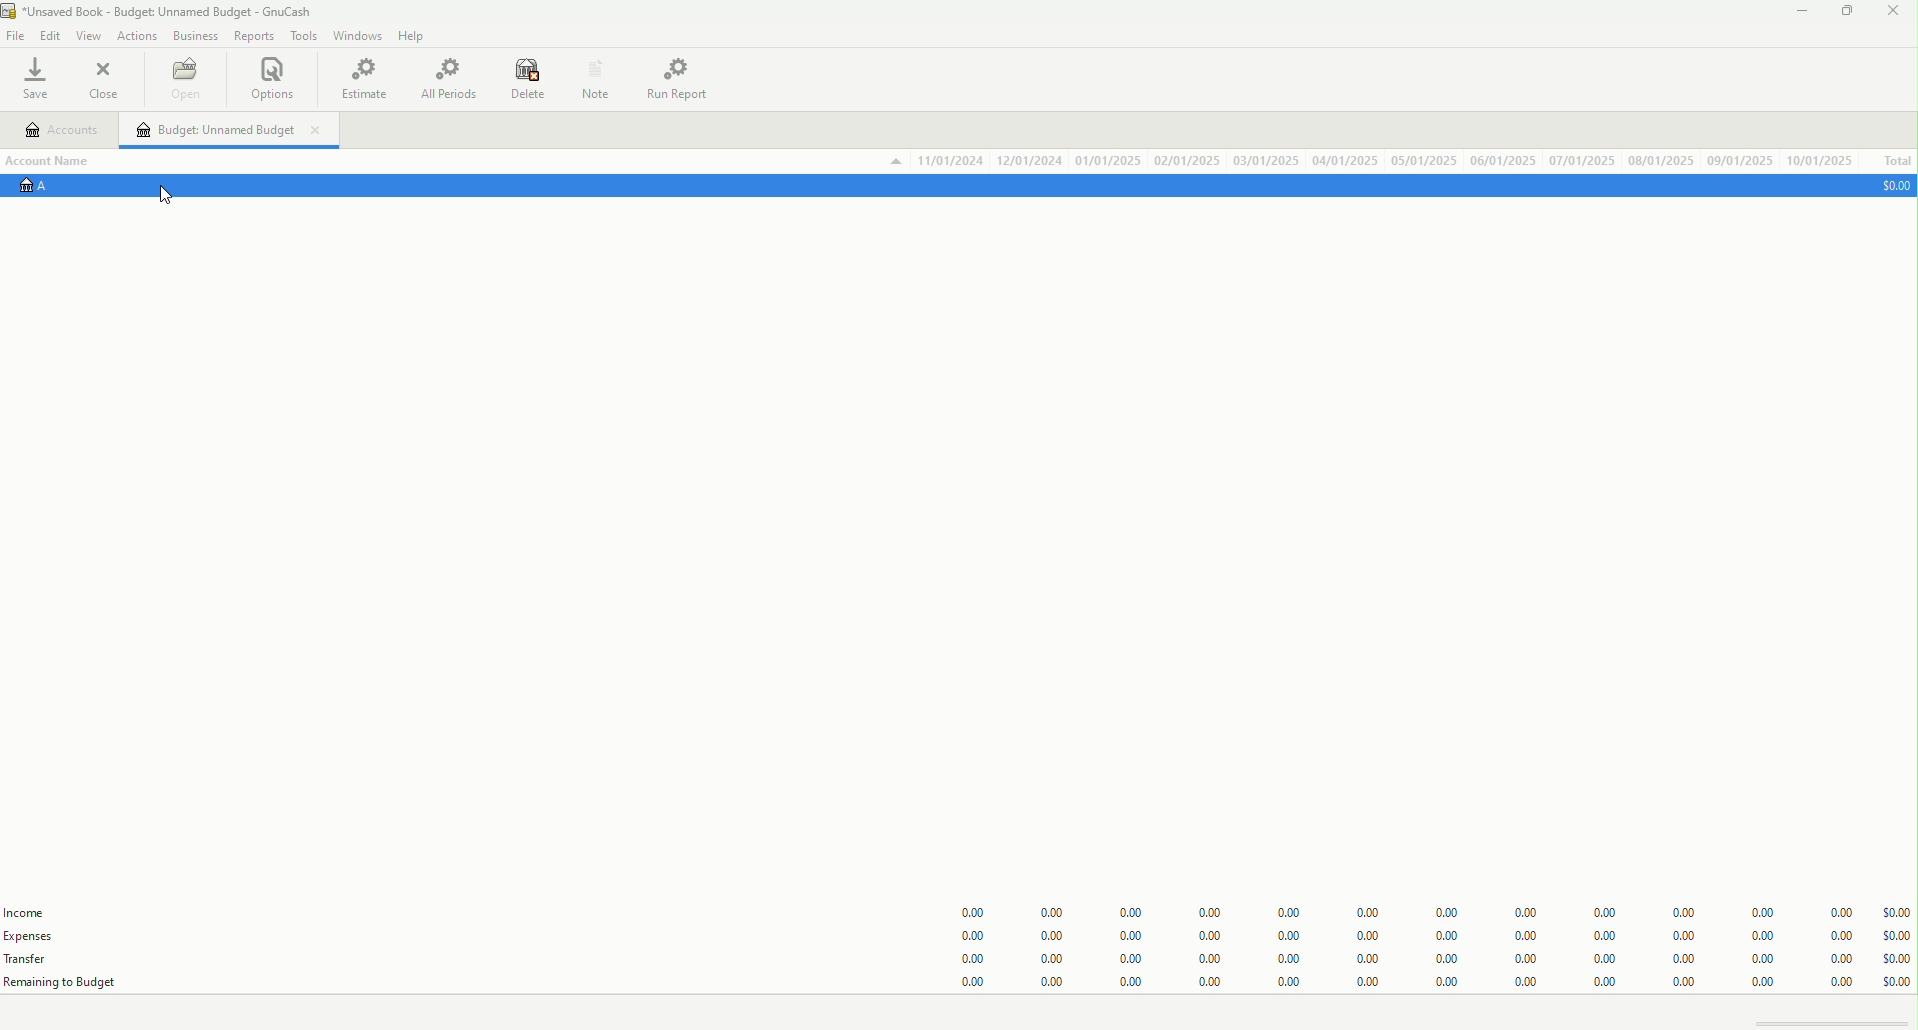 This screenshot has height=1030, width=1918. Describe the element at coordinates (595, 77) in the screenshot. I see `Note` at that location.